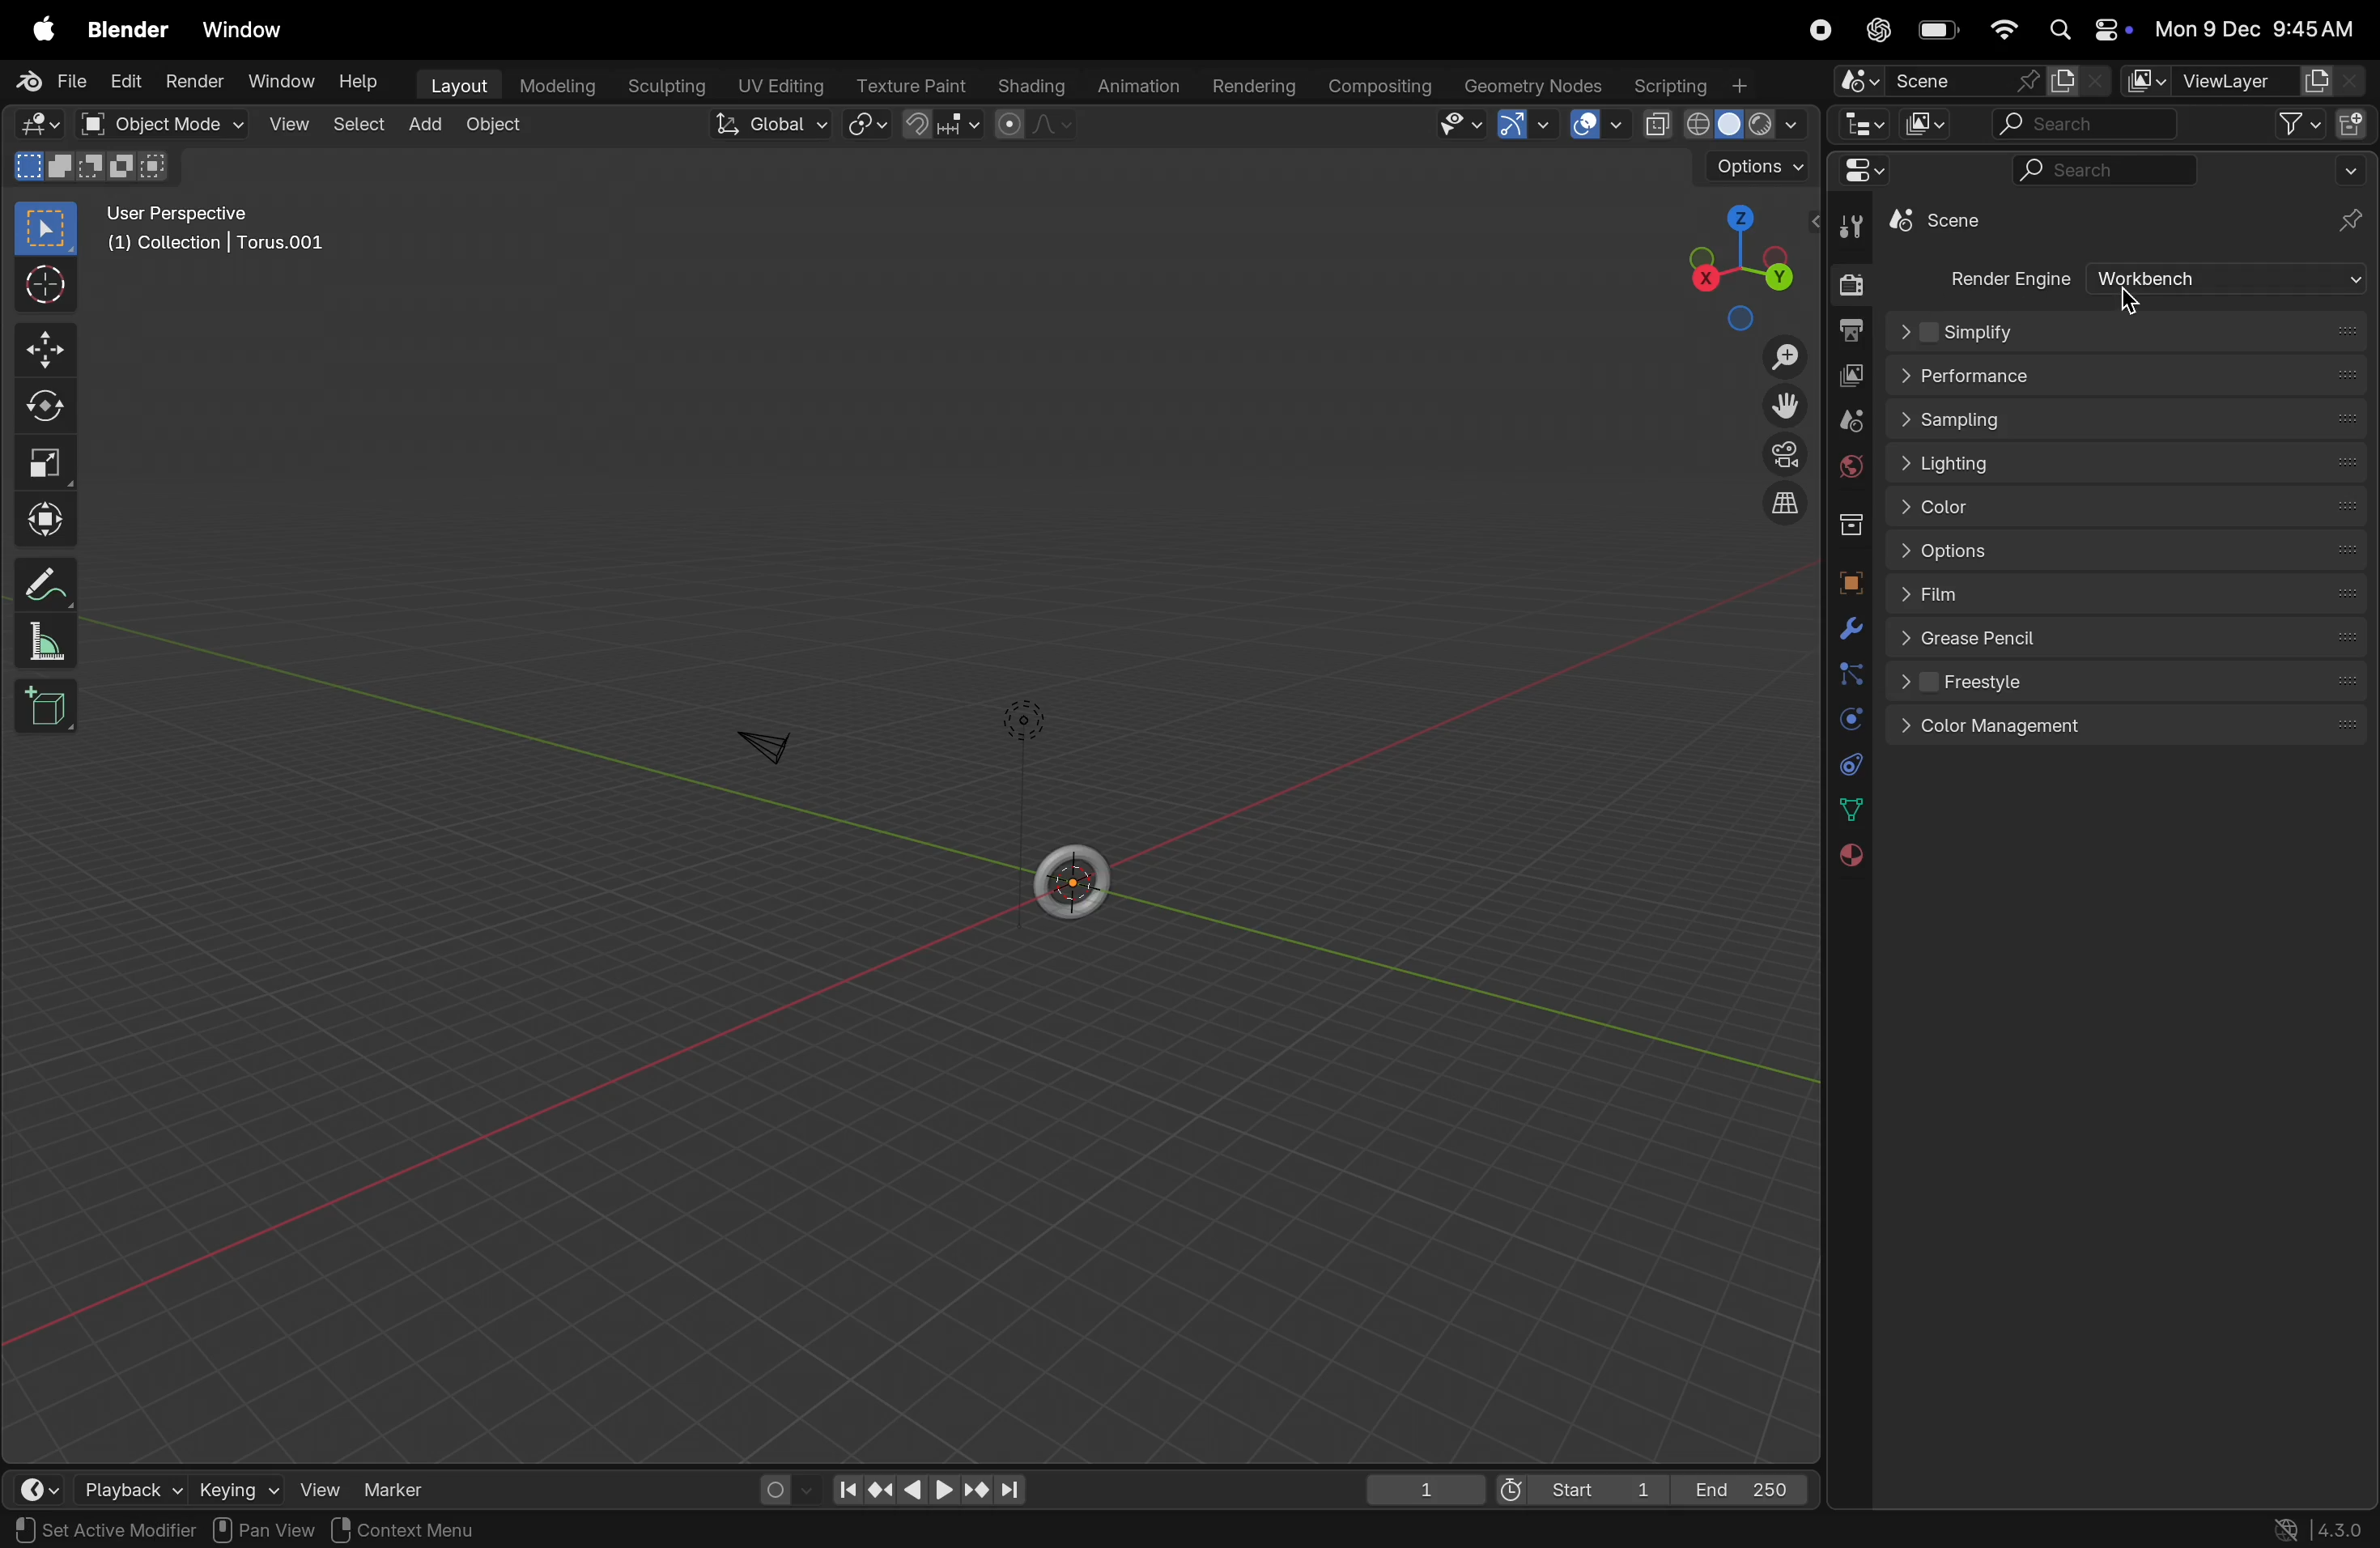 The height and width of the screenshot is (1548, 2380). What do you see at coordinates (2264, 28) in the screenshot?
I see `date and time` at bounding box center [2264, 28].